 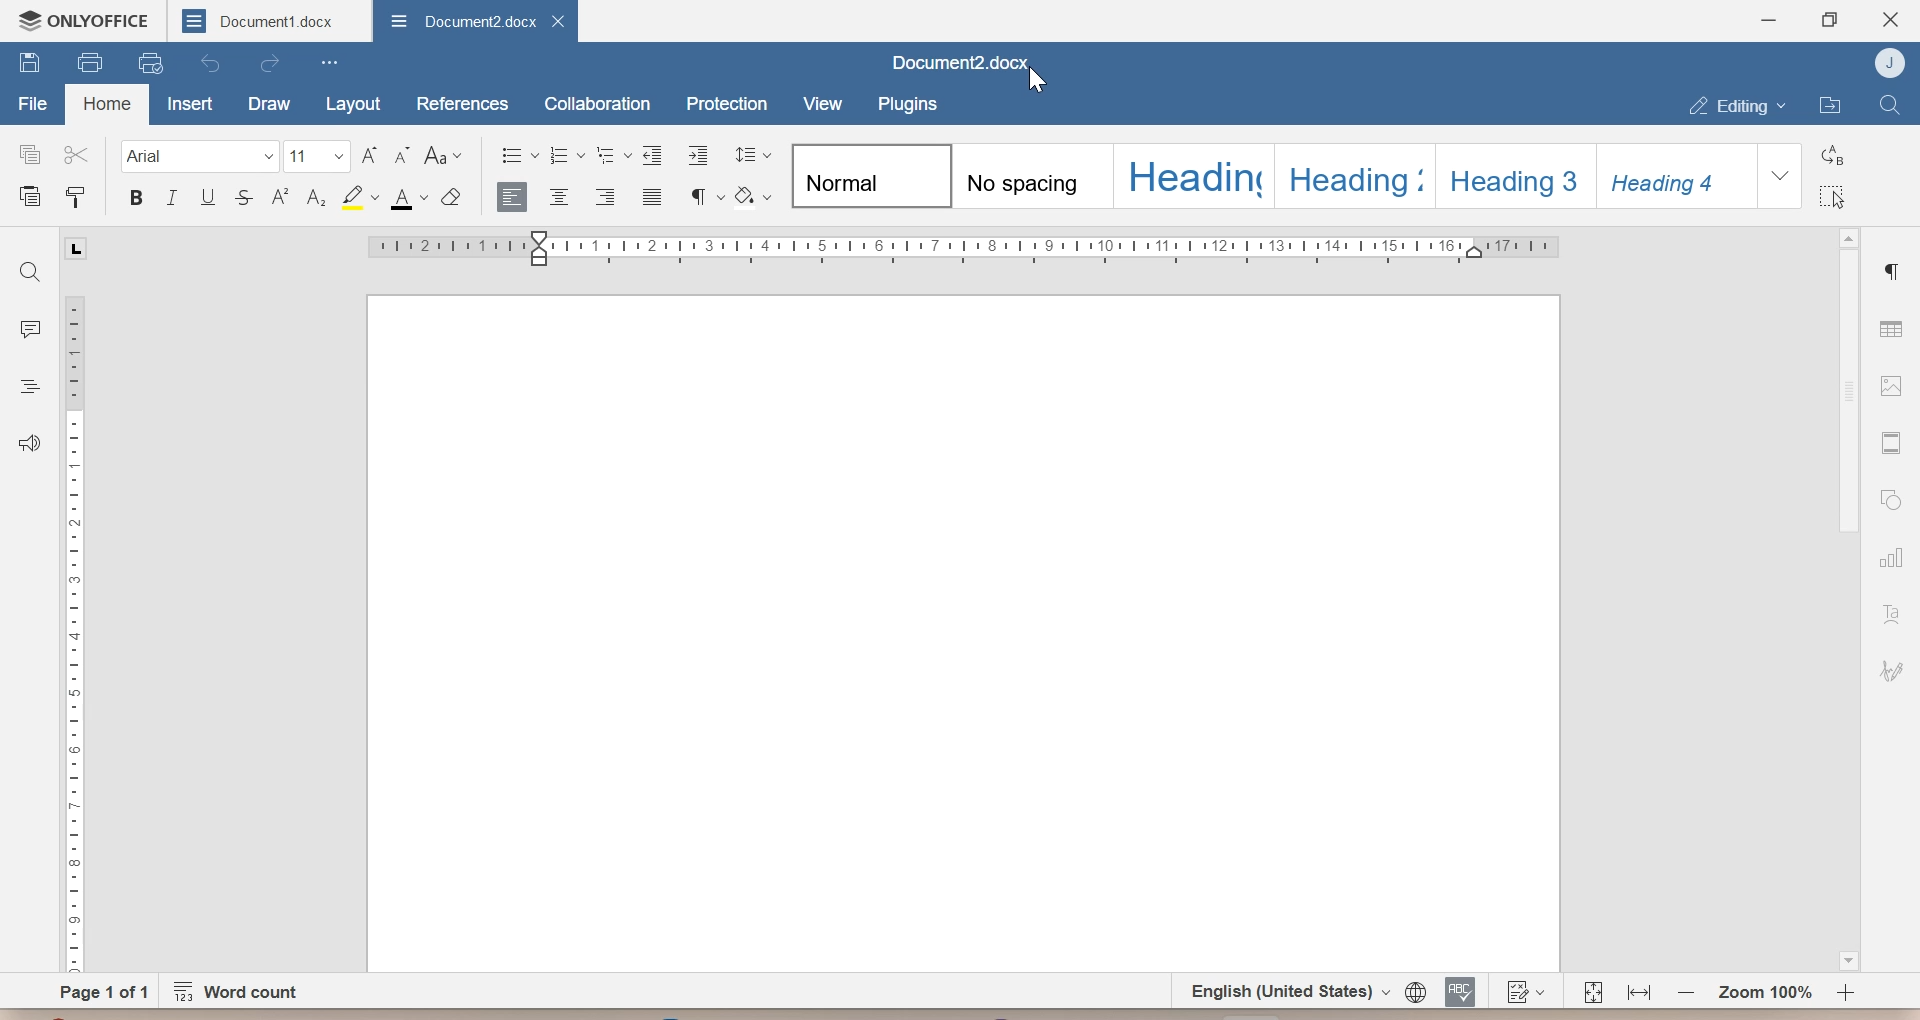 I want to click on Editing, so click(x=1737, y=105).